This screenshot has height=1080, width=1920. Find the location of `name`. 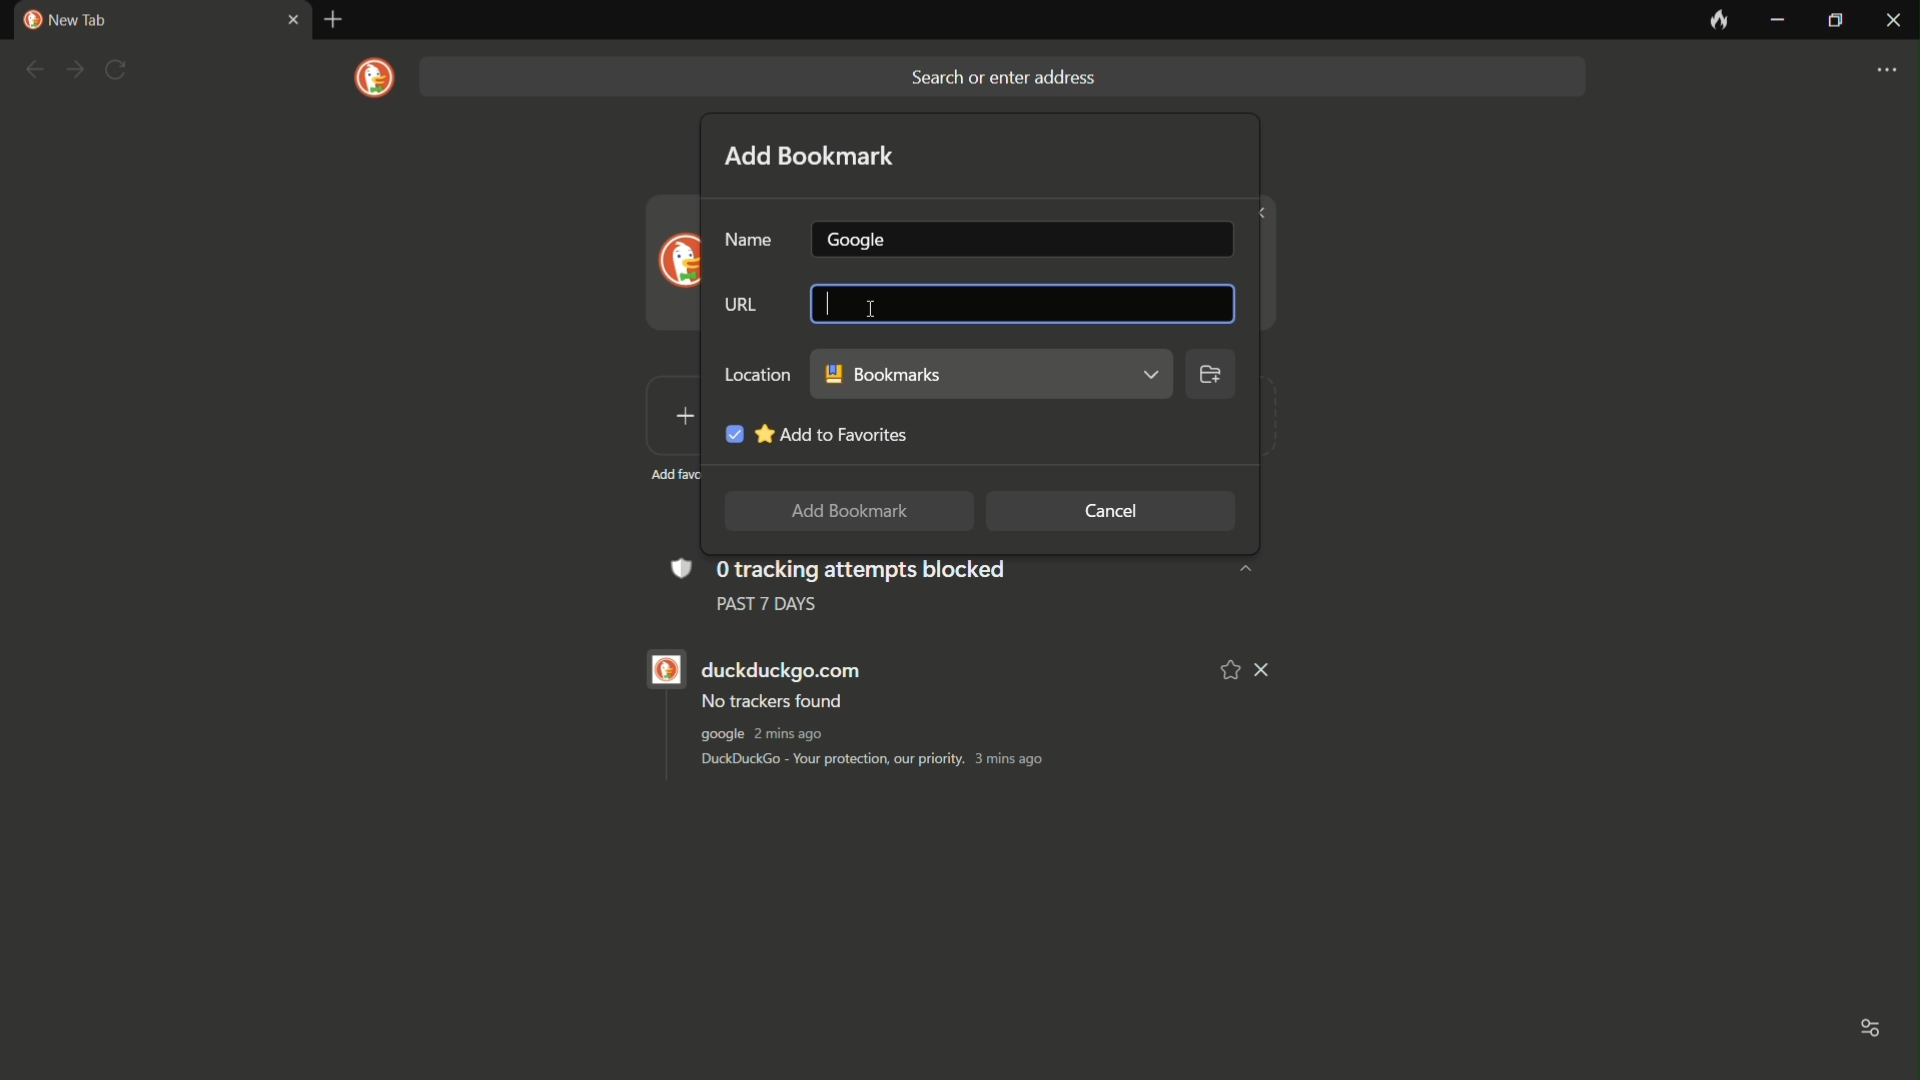

name is located at coordinates (749, 241).